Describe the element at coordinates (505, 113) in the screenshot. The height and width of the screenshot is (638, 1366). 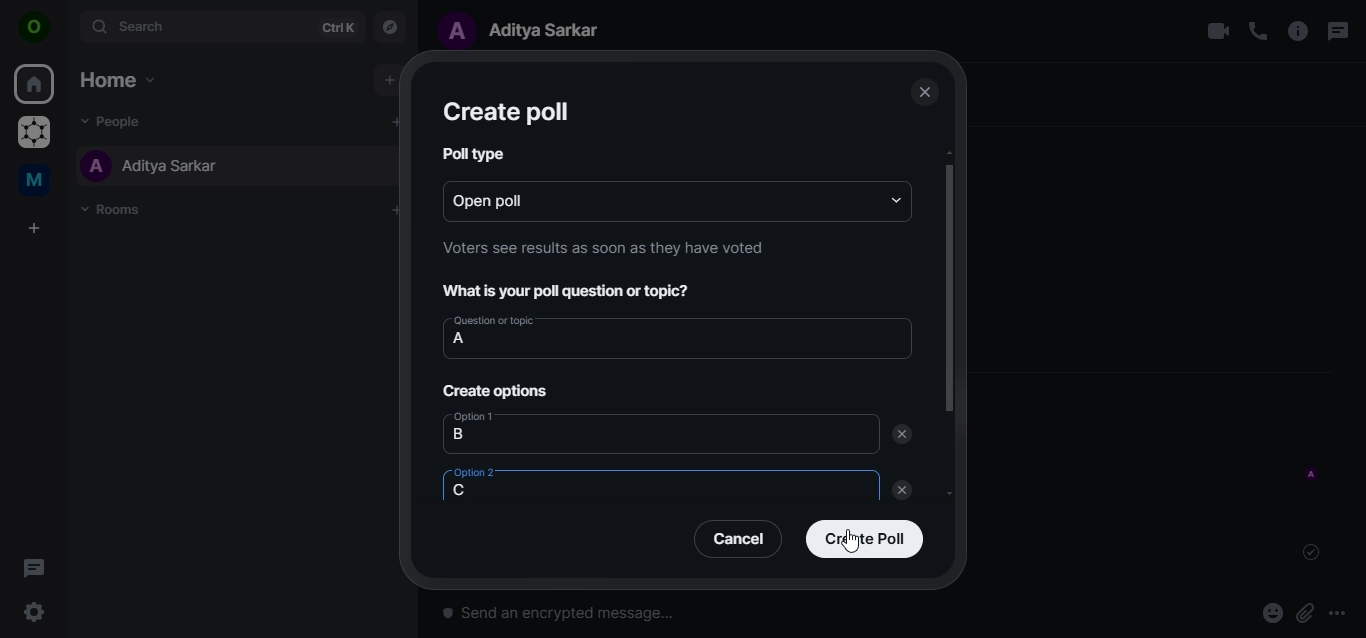
I see `create poll` at that location.